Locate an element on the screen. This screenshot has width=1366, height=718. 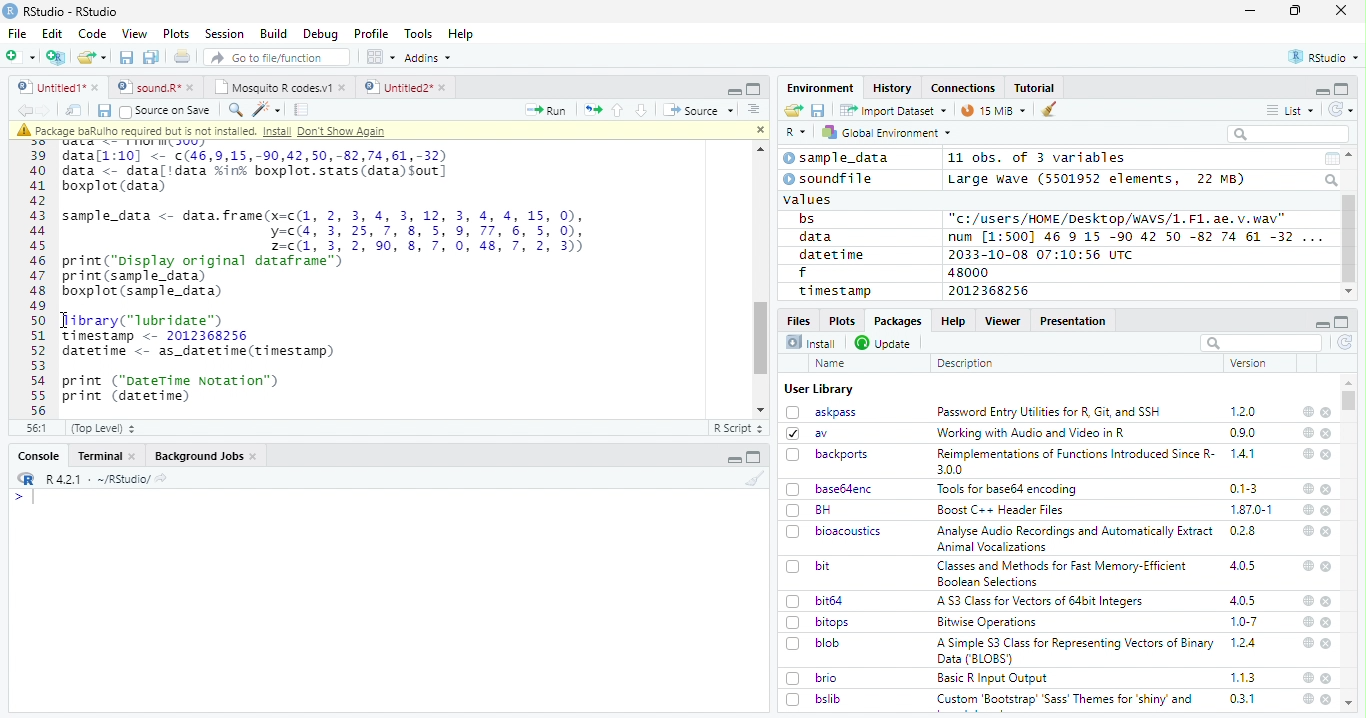
av is located at coordinates (807, 432).